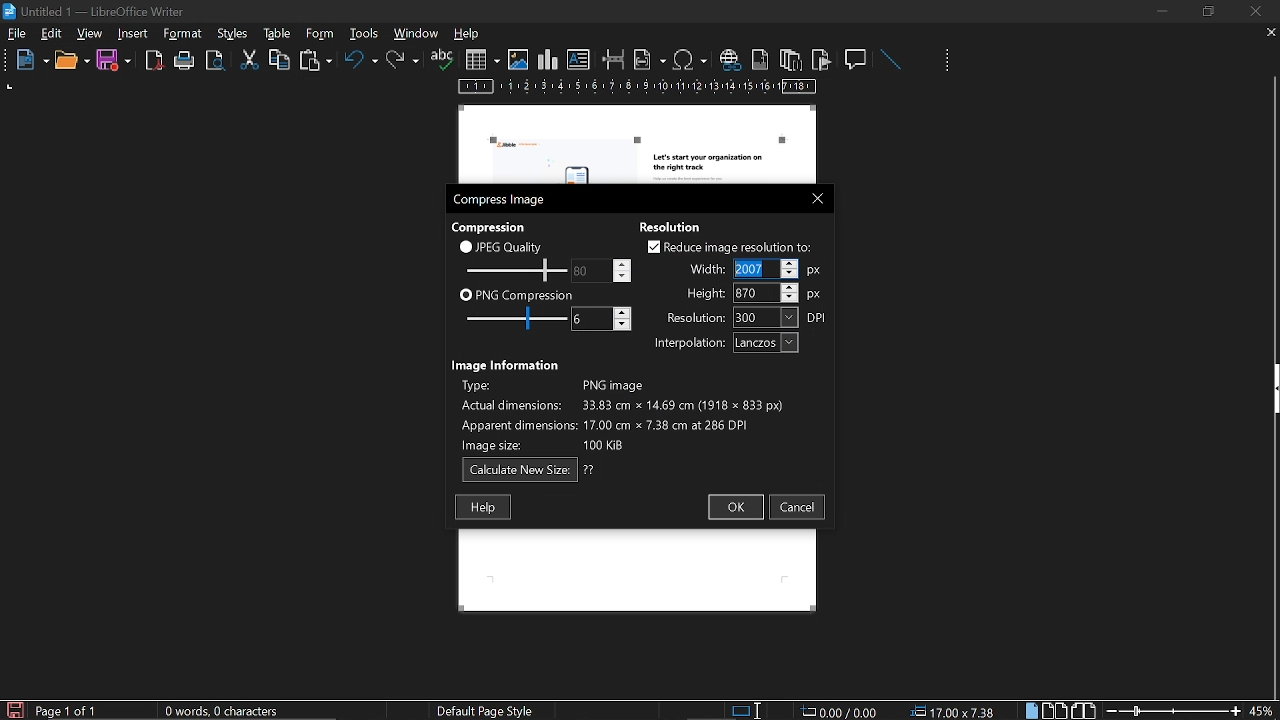 Image resolution: width=1280 pixels, height=720 pixels. What do you see at coordinates (748, 710) in the screenshot?
I see `standard selection` at bounding box center [748, 710].